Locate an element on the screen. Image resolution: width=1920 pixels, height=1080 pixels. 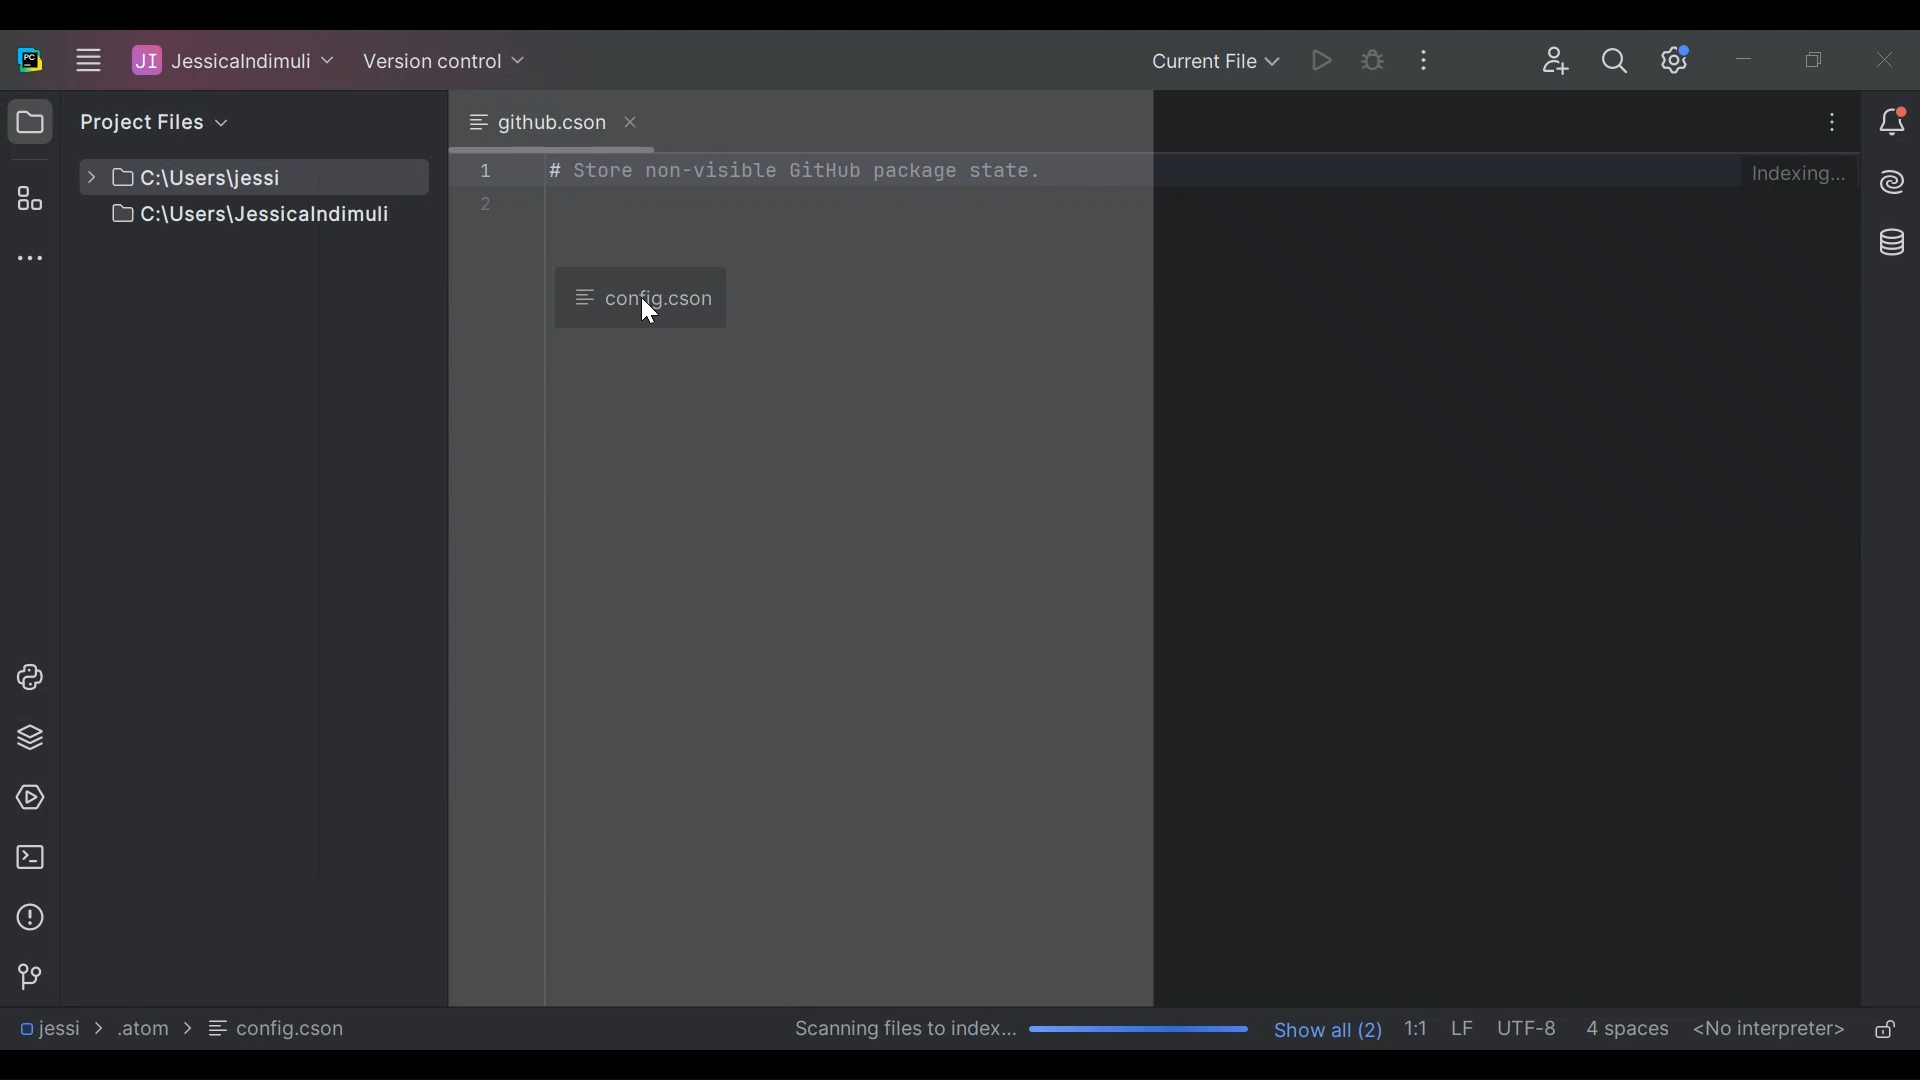
PyCharm is located at coordinates (30, 59).